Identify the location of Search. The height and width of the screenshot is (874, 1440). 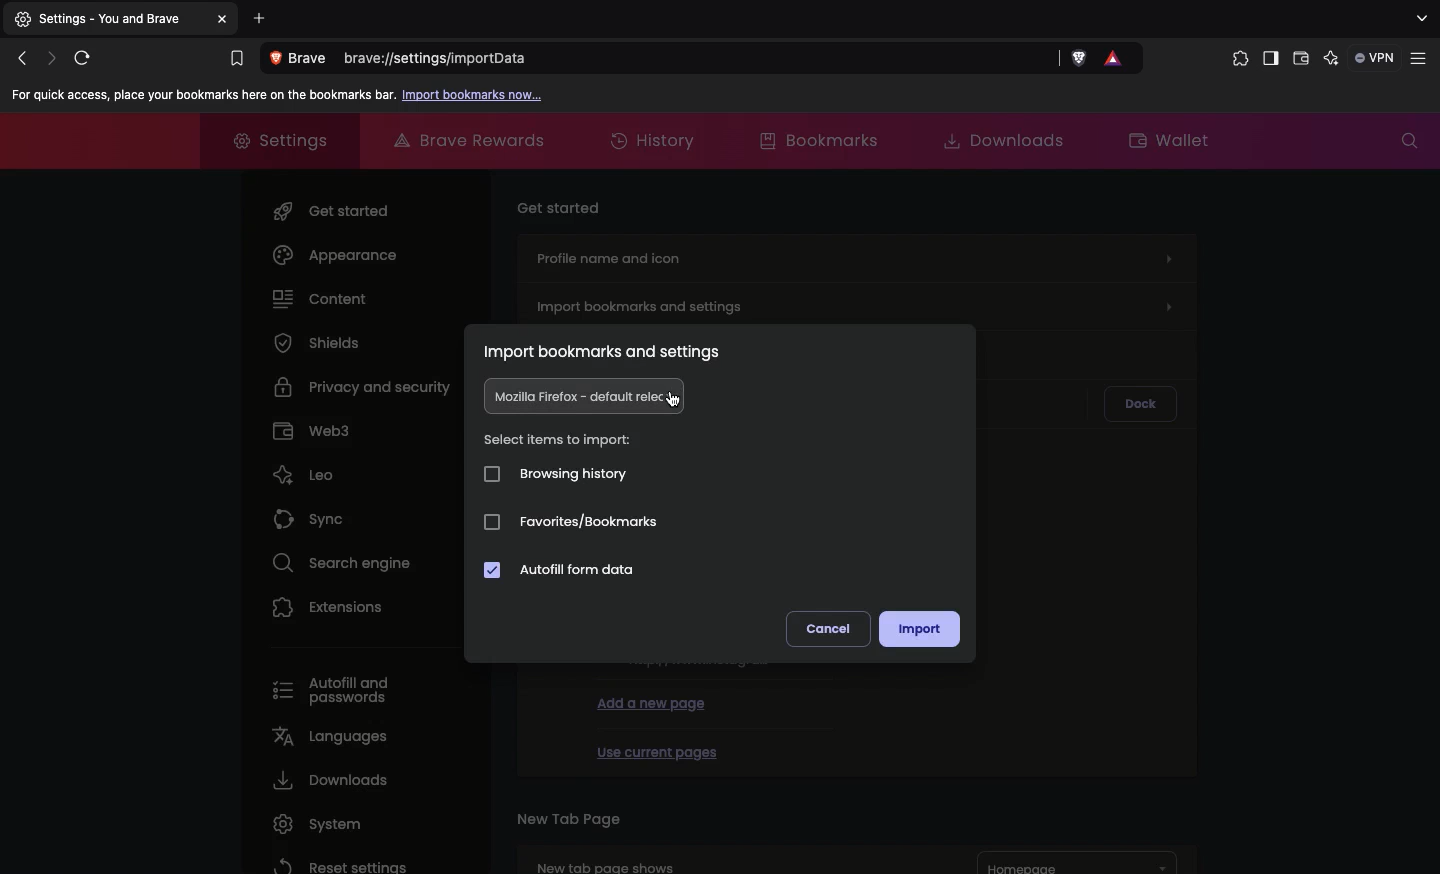
(1409, 141).